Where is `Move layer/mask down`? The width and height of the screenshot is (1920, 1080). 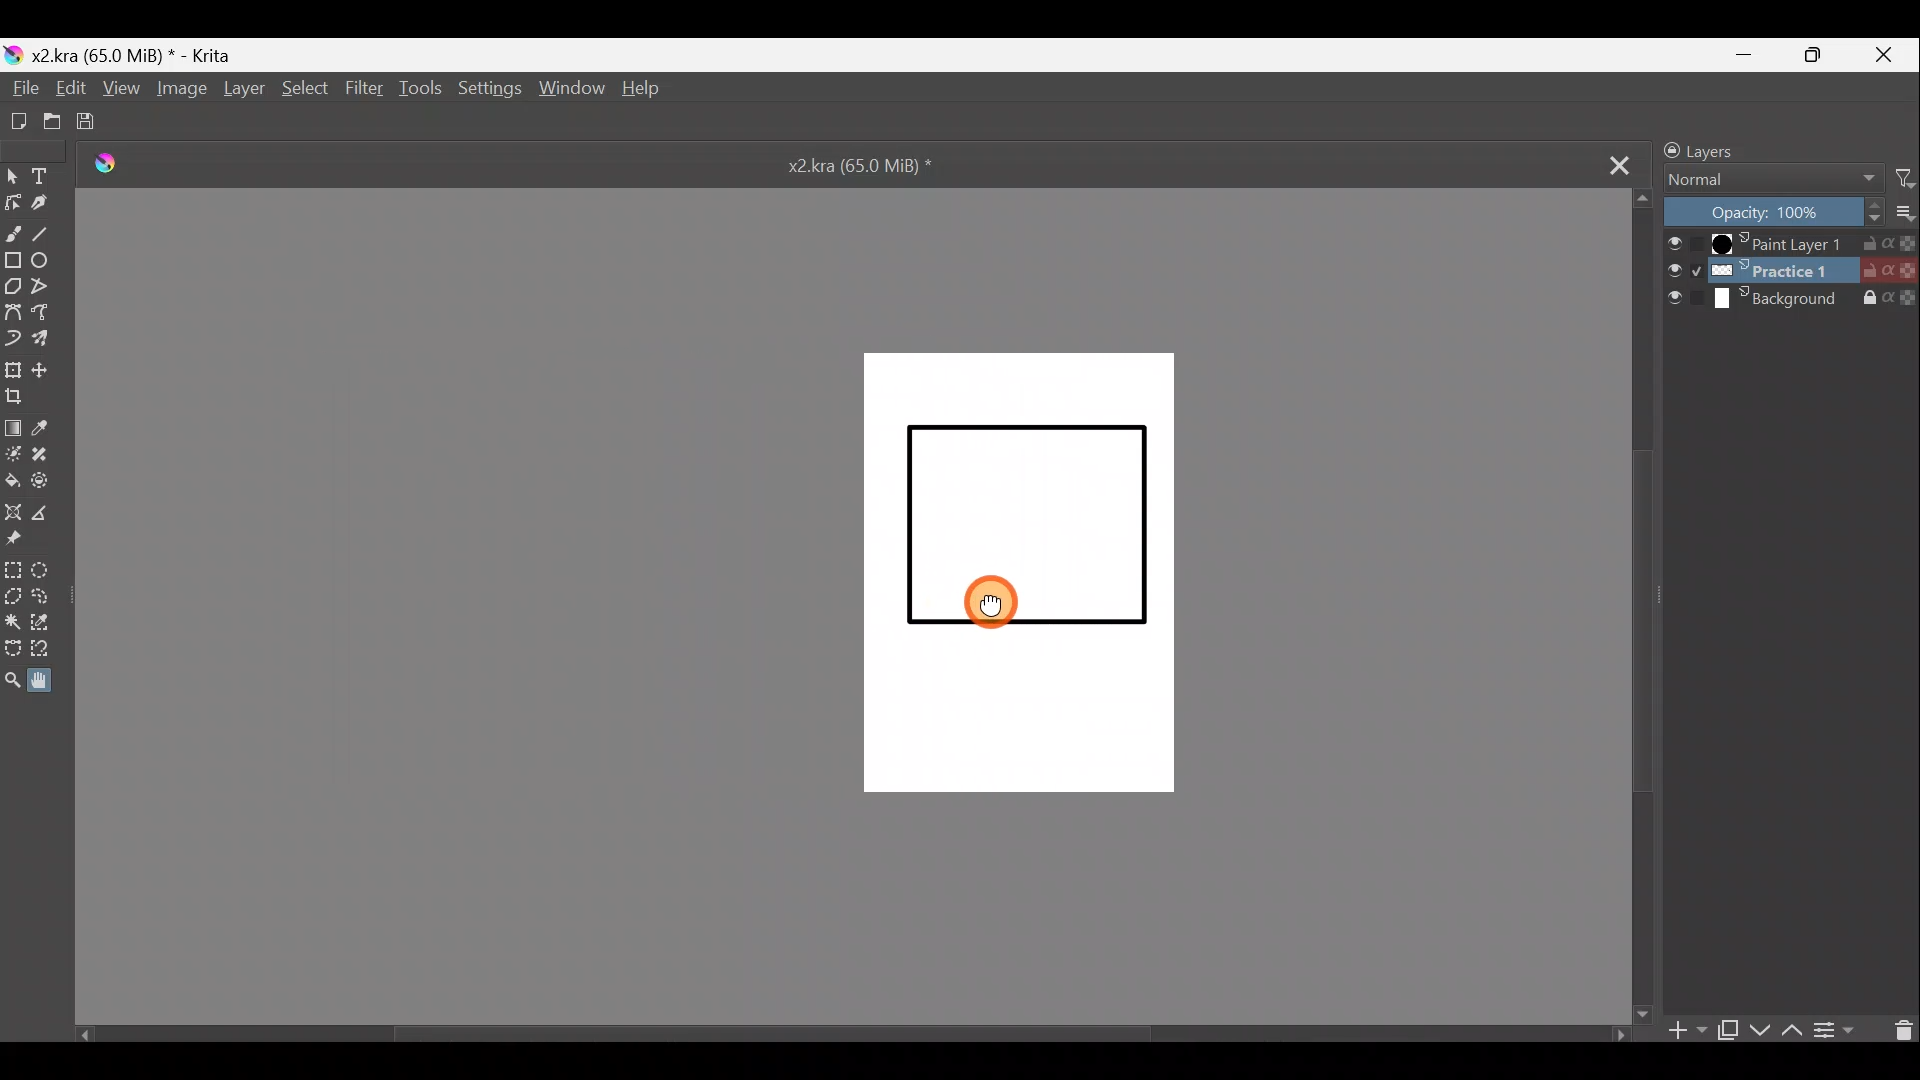
Move layer/mask down is located at coordinates (1757, 1030).